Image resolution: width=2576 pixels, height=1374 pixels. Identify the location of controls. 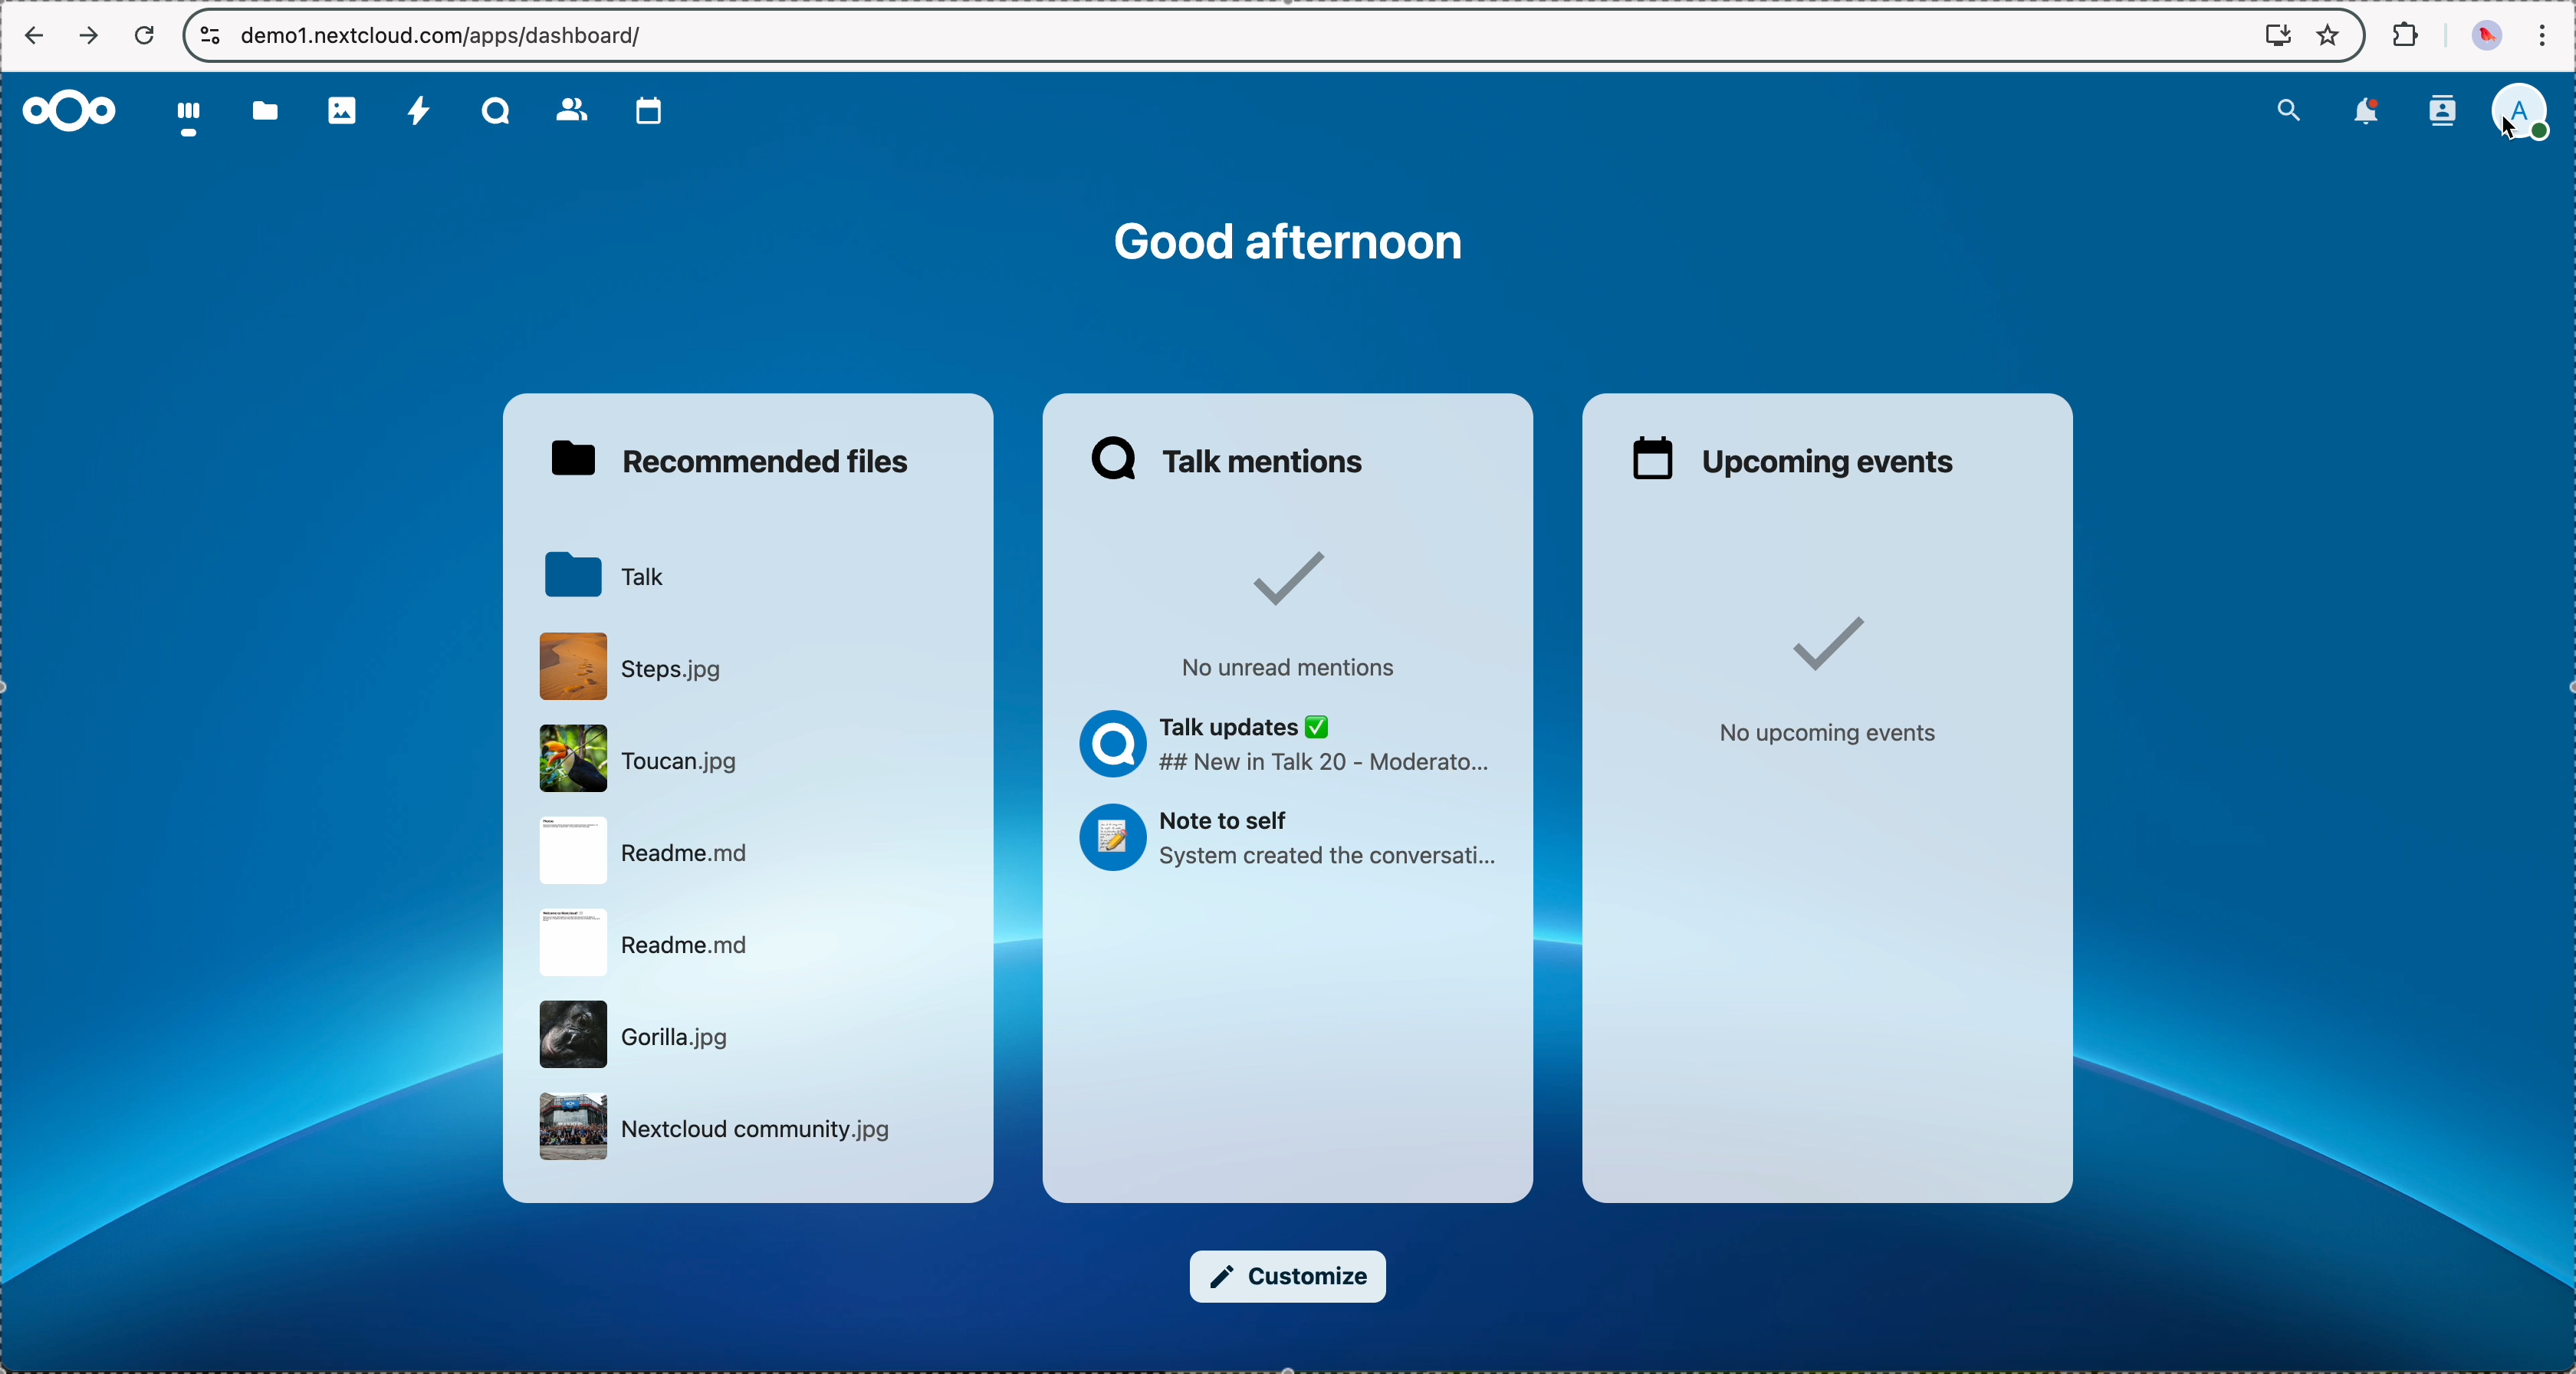
(206, 35).